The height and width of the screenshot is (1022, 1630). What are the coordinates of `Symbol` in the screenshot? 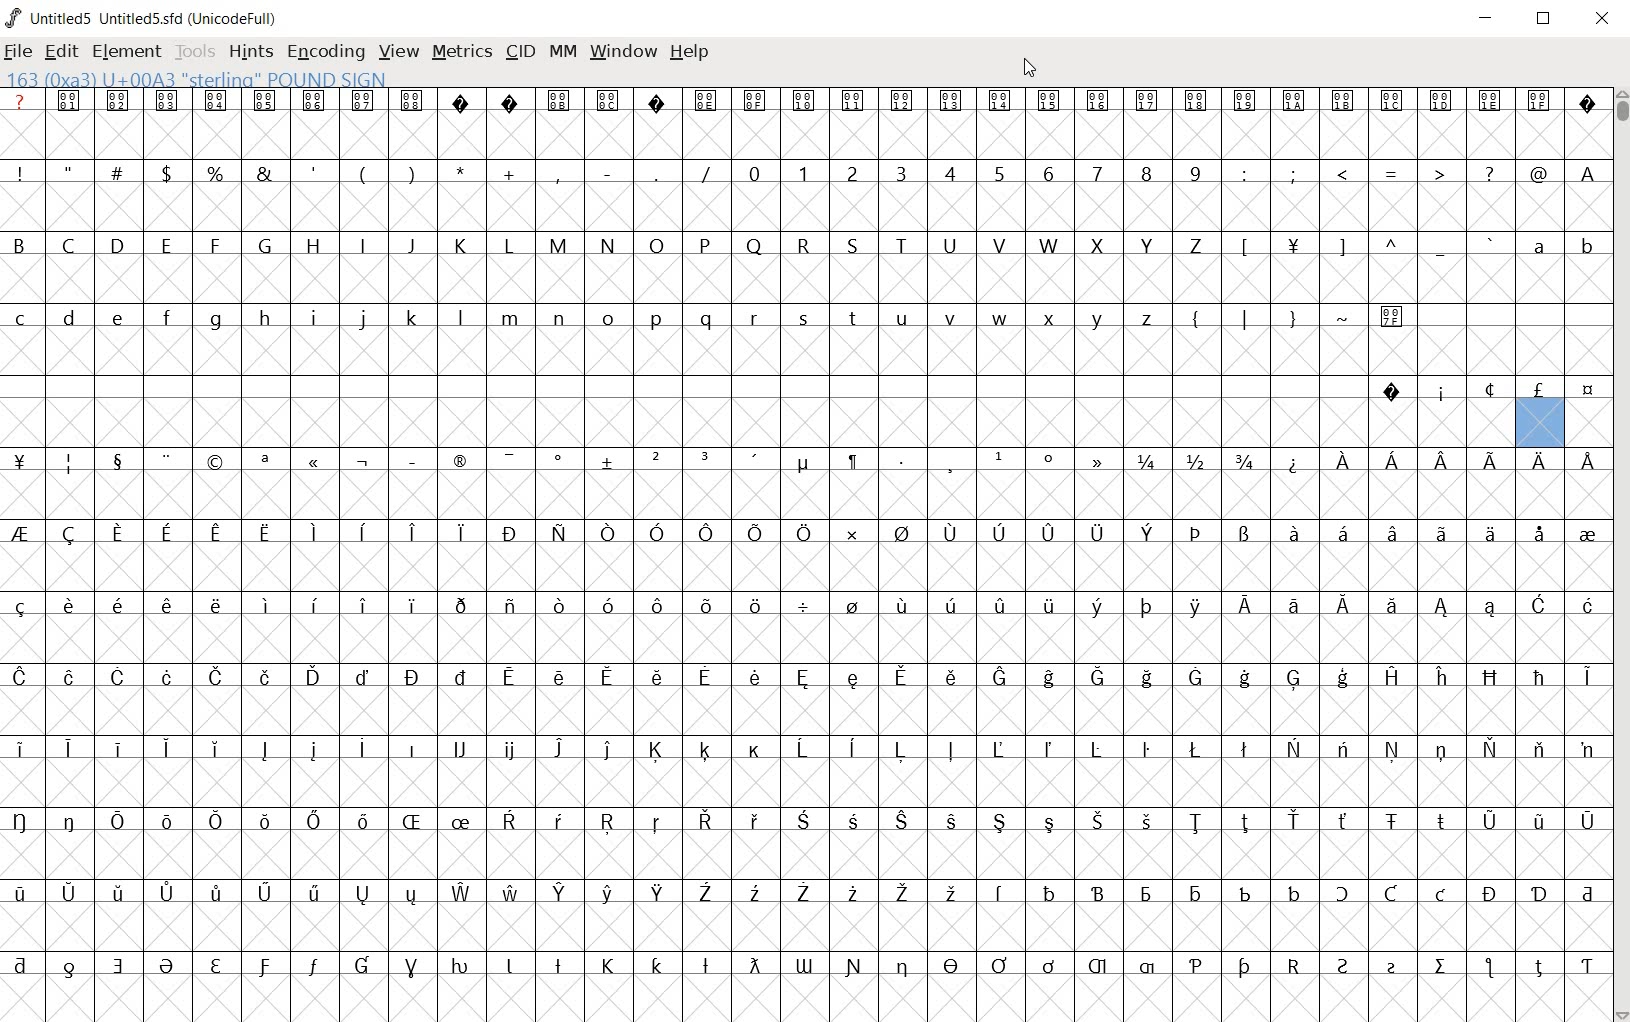 It's located at (1049, 823).